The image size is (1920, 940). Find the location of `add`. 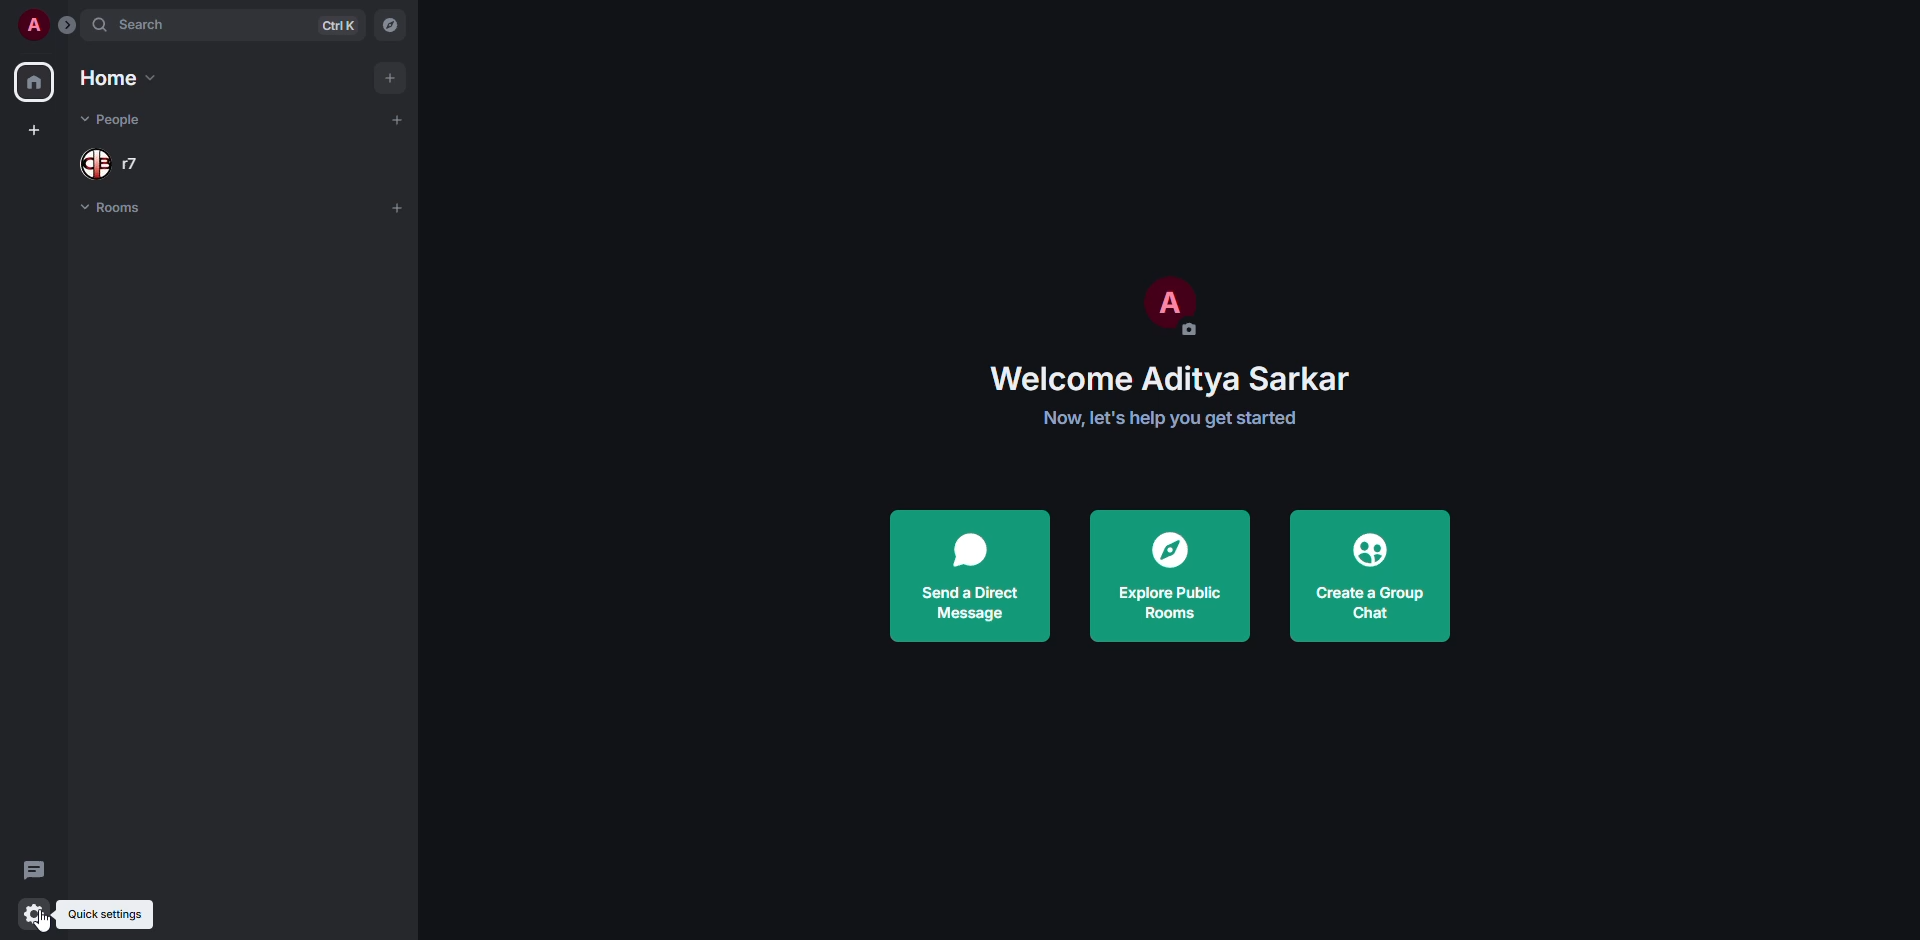

add is located at coordinates (392, 77).